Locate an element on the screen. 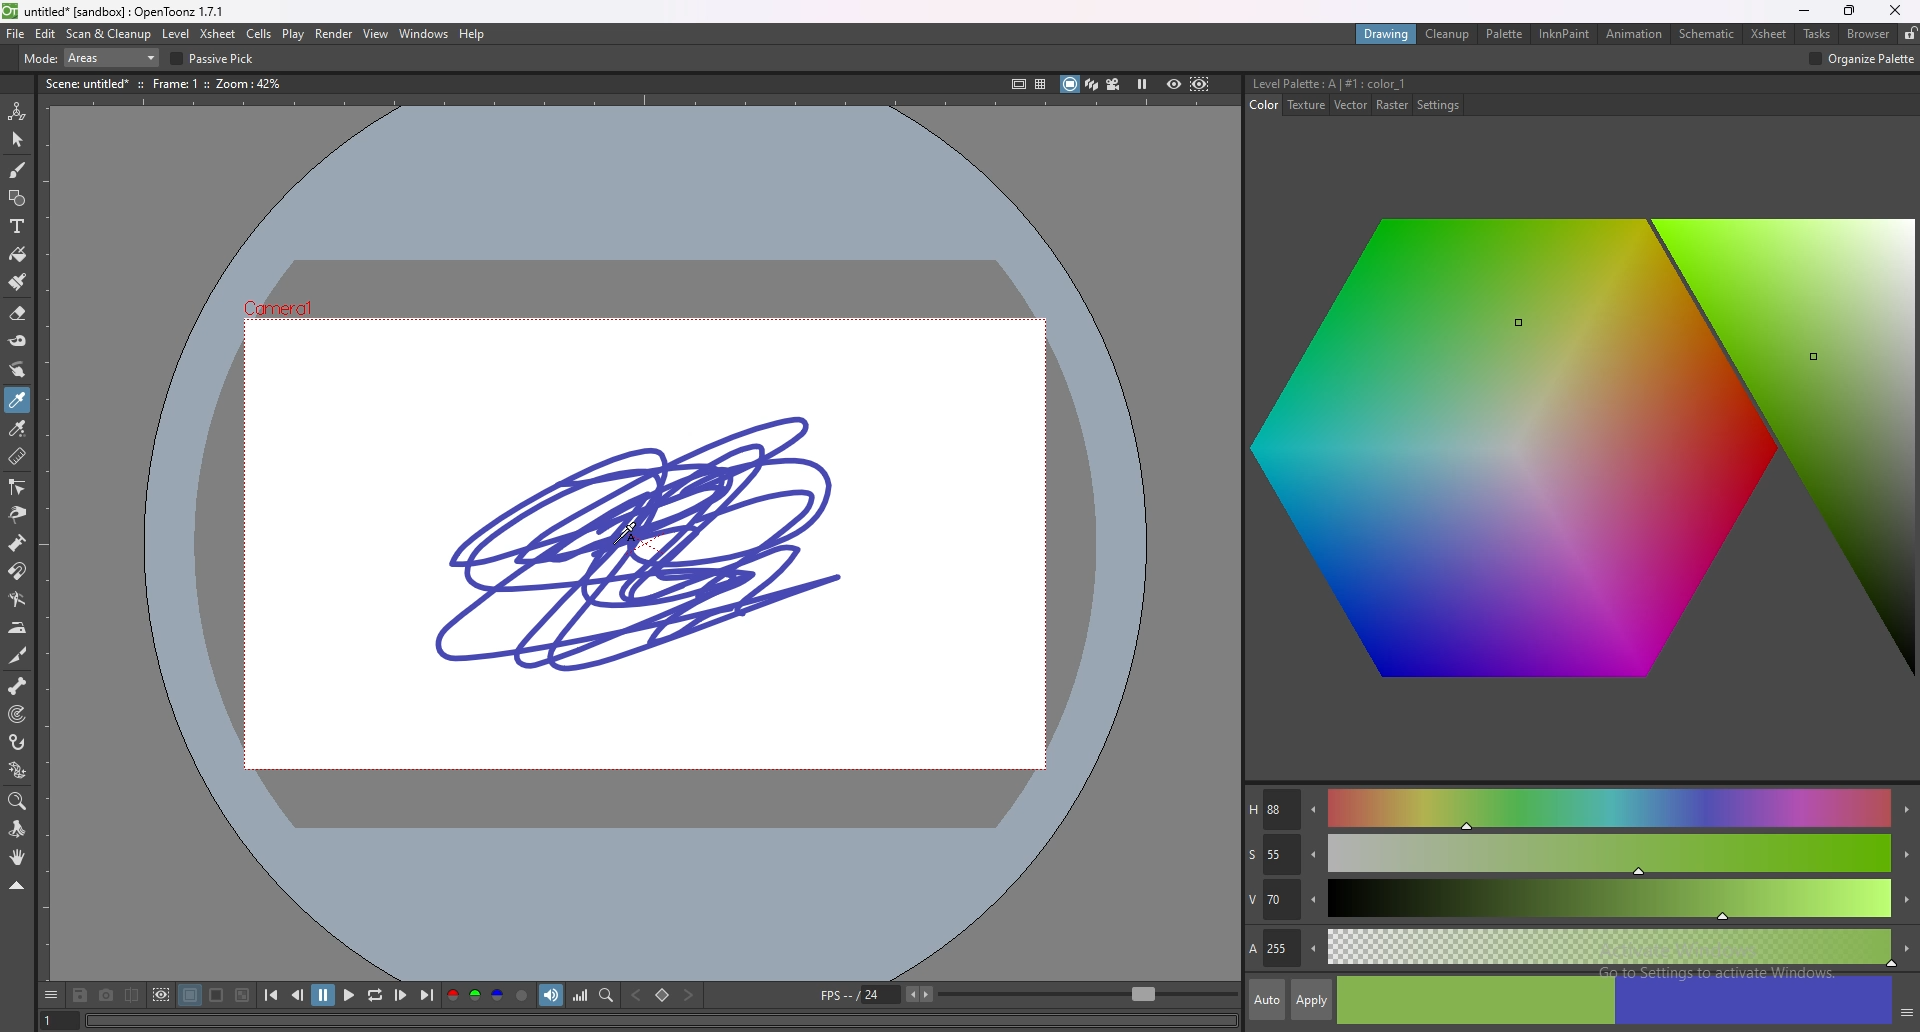 The width and height of the screenshot is (1920, 1032). 3d view is located at coordinates (1091, 82).